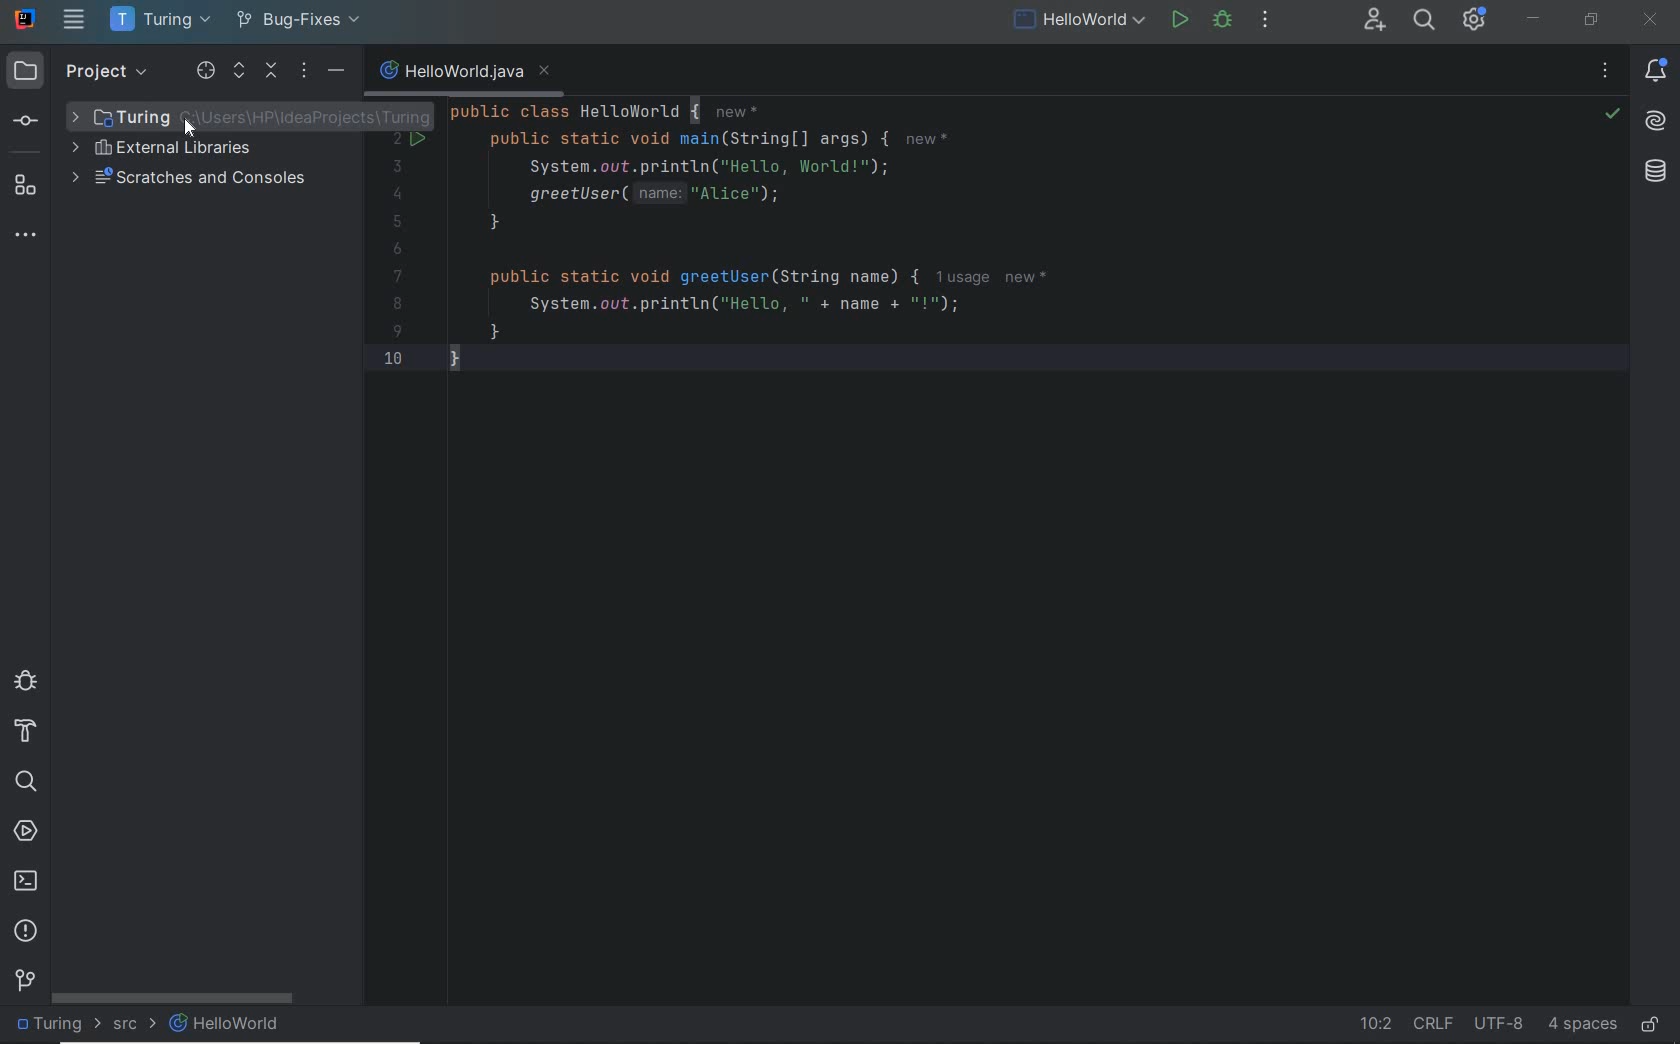 The width and height of the screenshot is (1680, 1044). I want to click on search everywhere, so click(1424, 21).